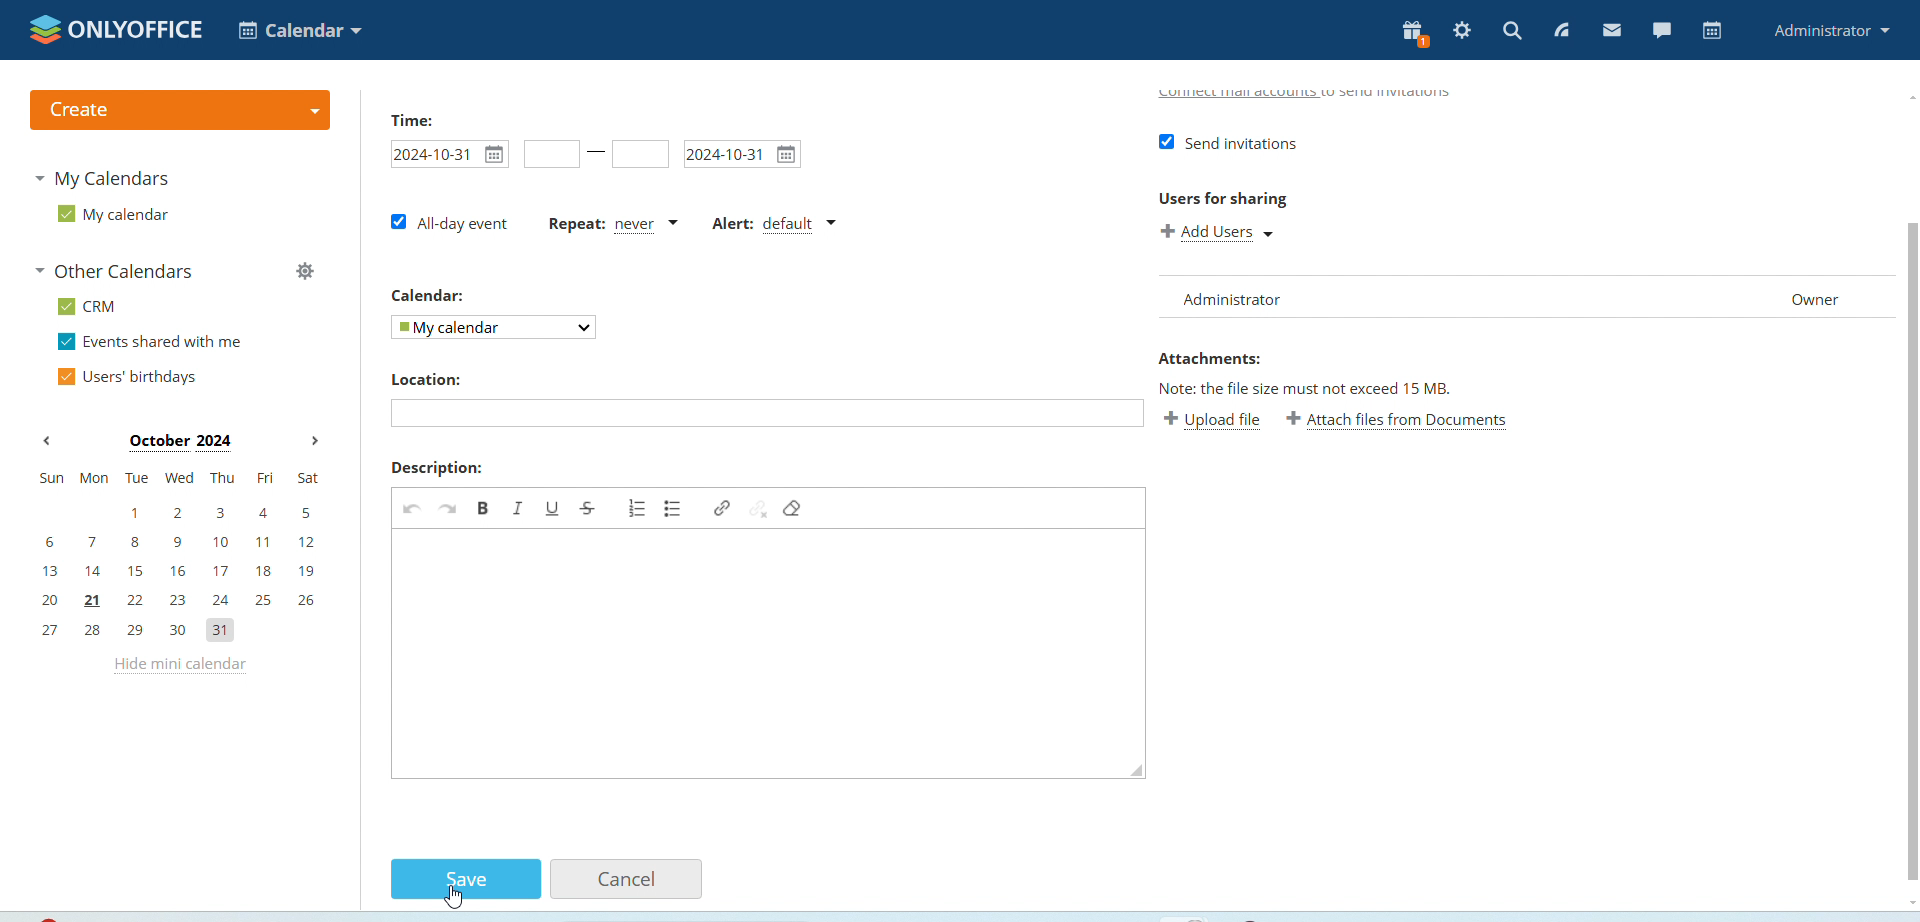 This screenshot has height=922, width=1920. I want to click on Italic, so click(520, 507).